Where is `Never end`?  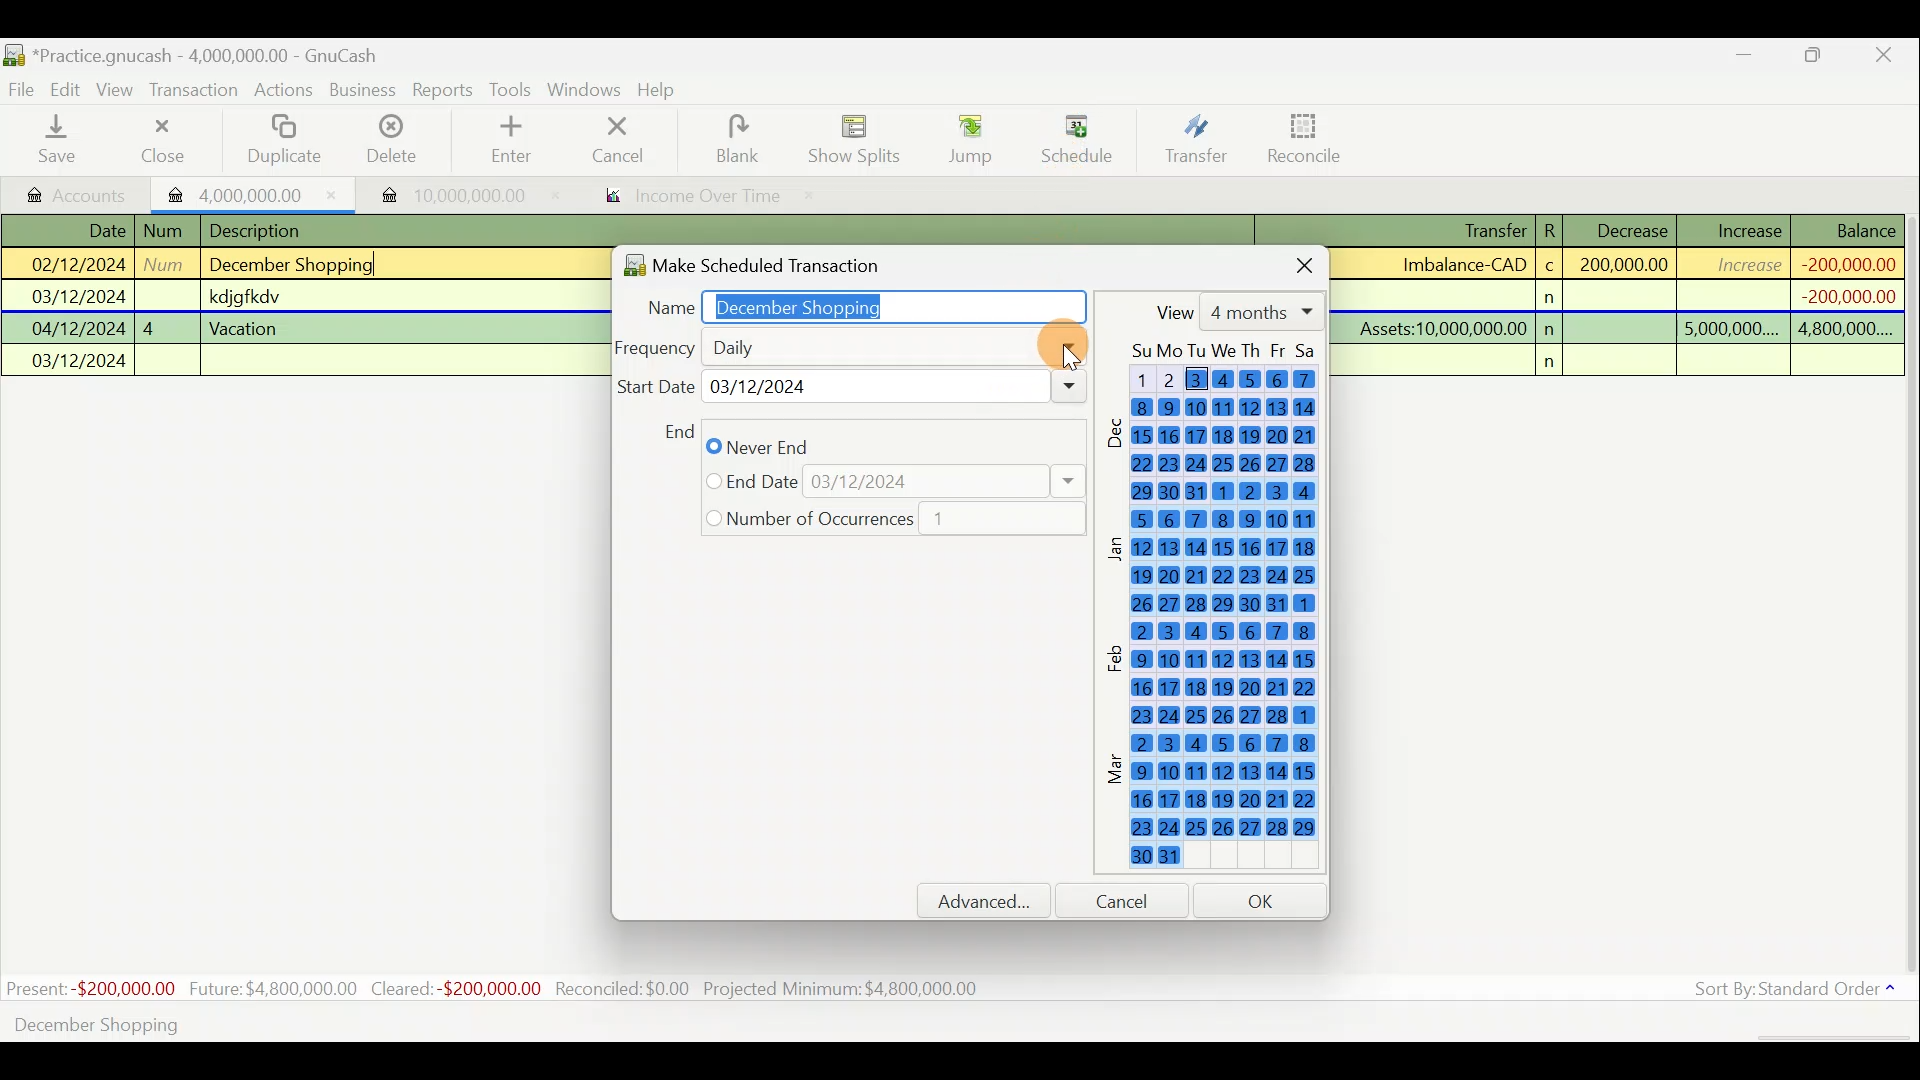 Never end is located at coordinates (777, 447).